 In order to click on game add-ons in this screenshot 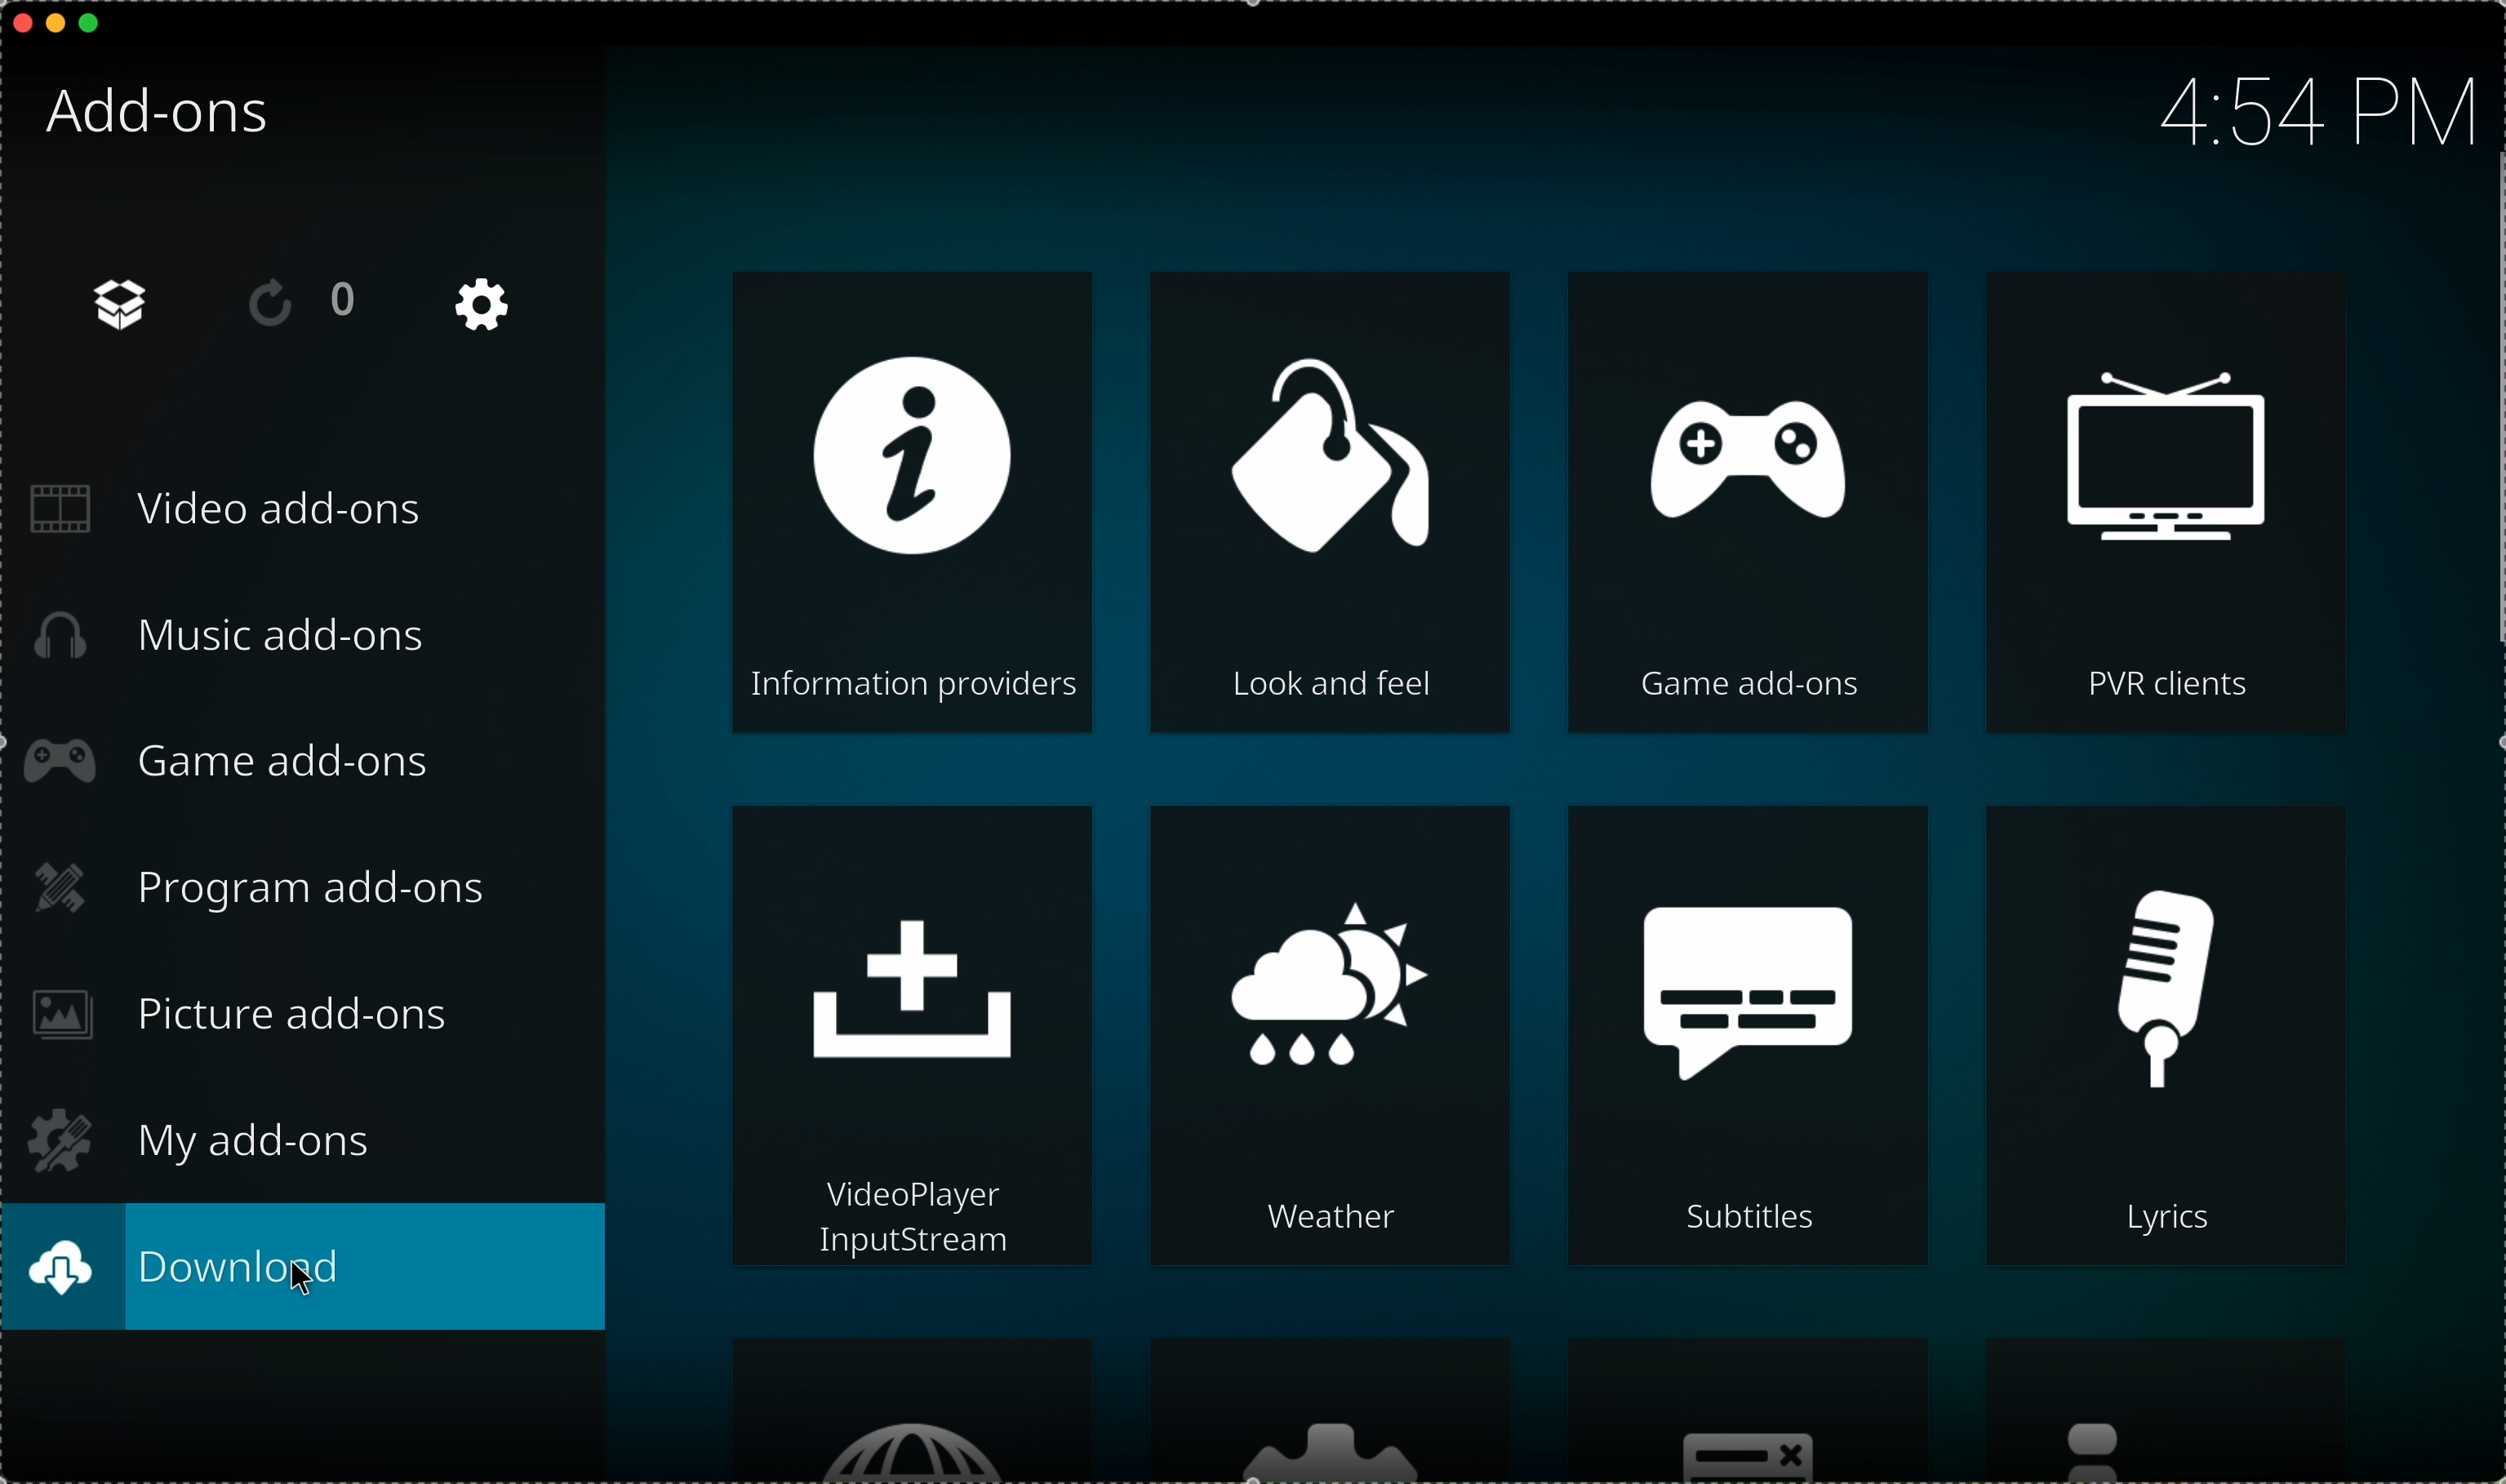, I will do `click(1743, 501)`.